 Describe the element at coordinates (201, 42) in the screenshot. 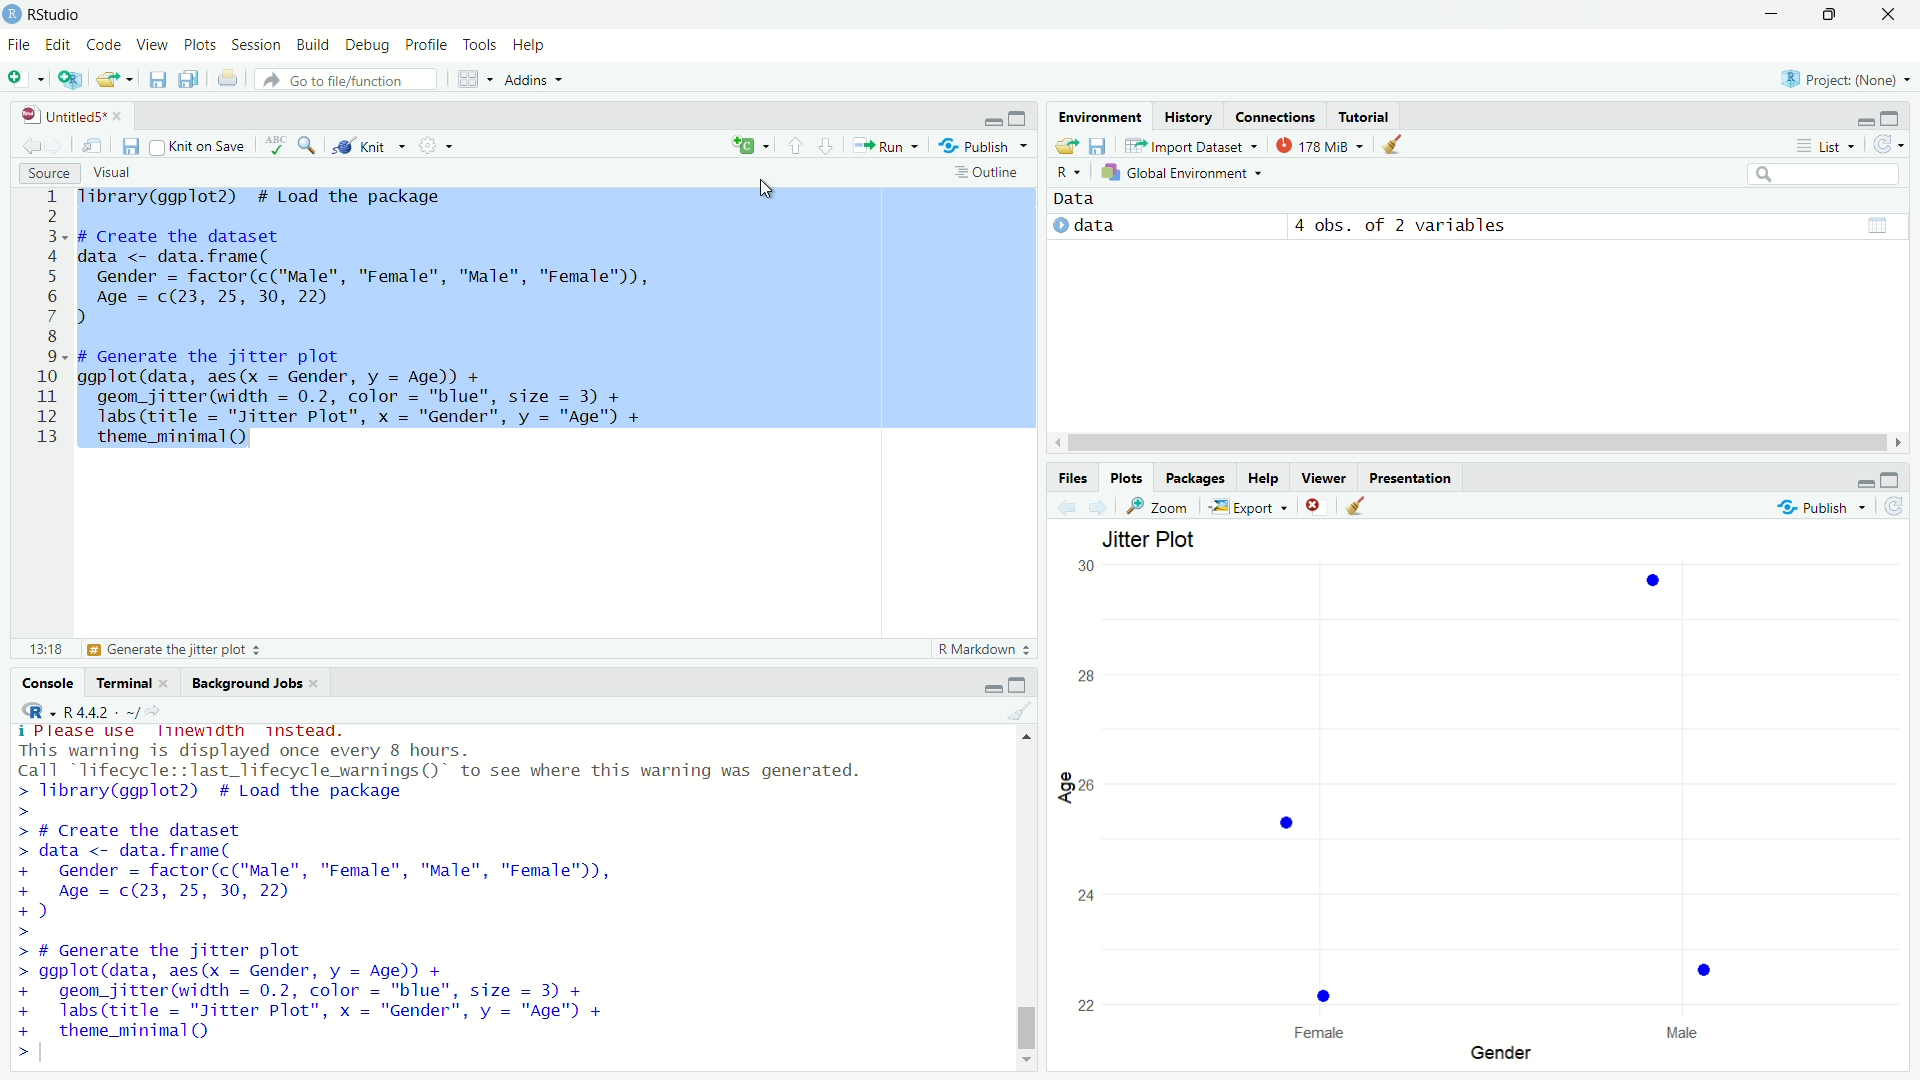

I see `plots` at that location.